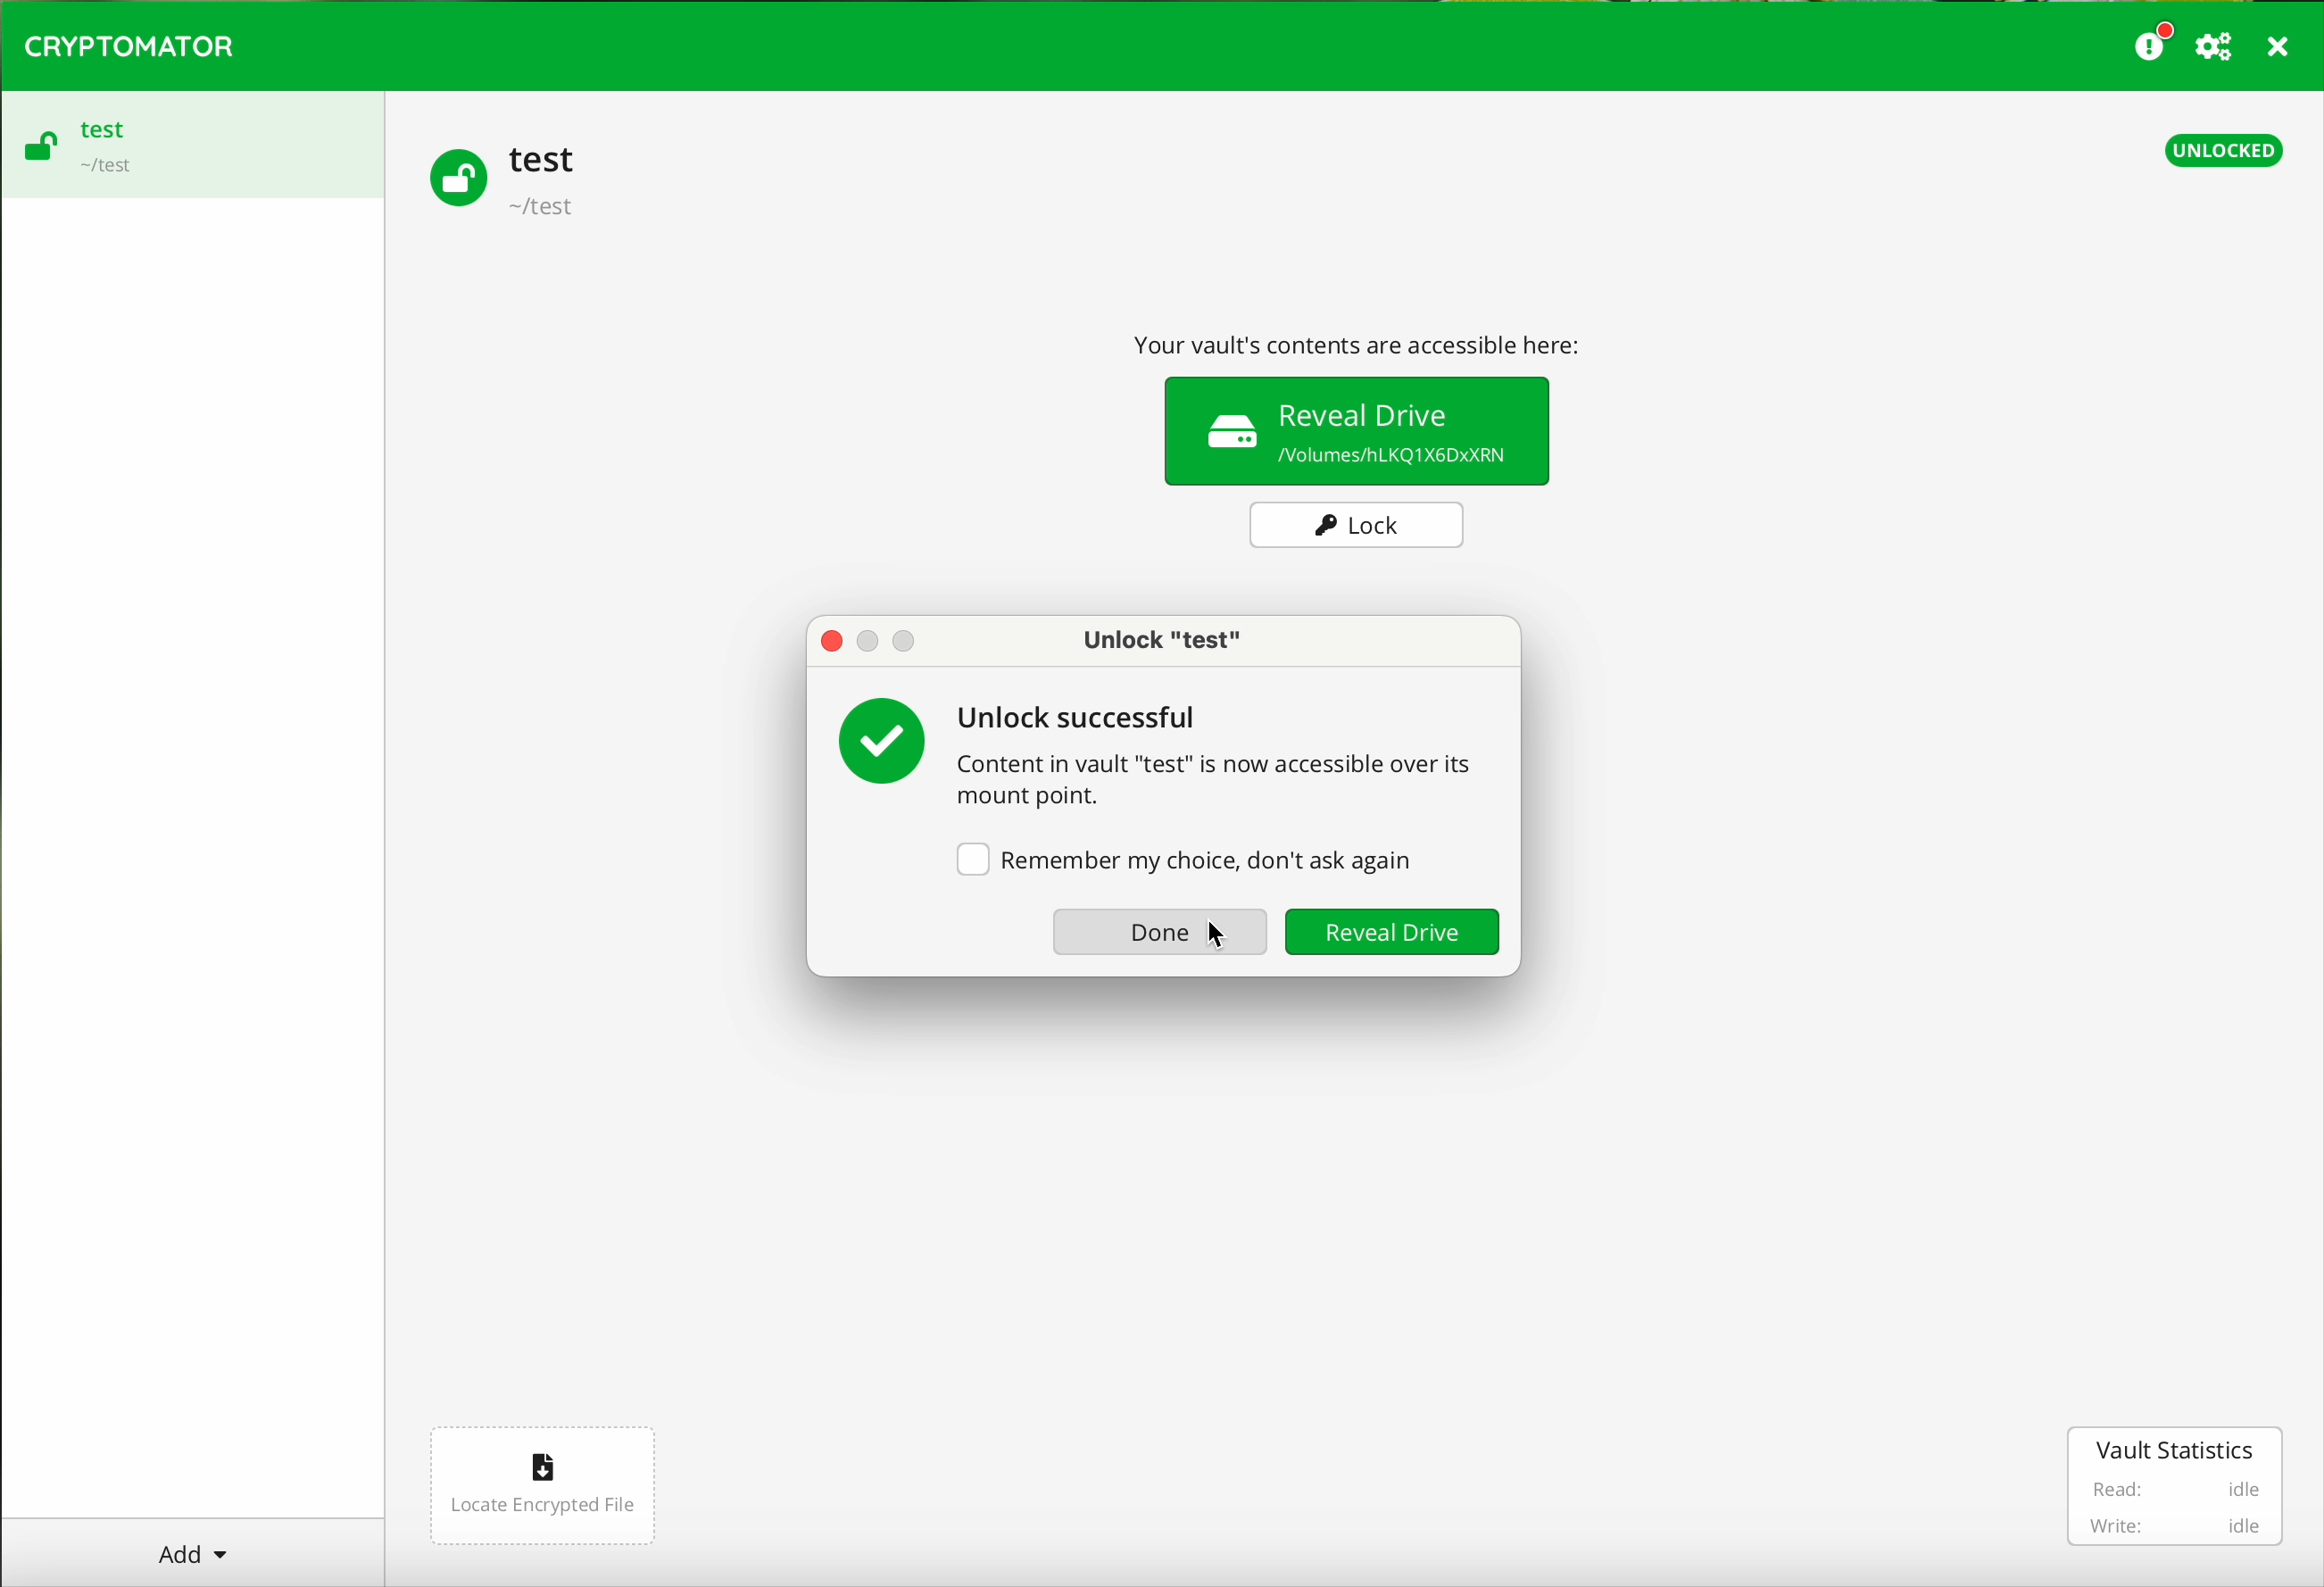 Image resolution: width=2324 pixels, height=1587 pixels. What do you see at coordinates (38, 150) in the screenshot?
I see `open padlock` at bounding box center [38, 150].